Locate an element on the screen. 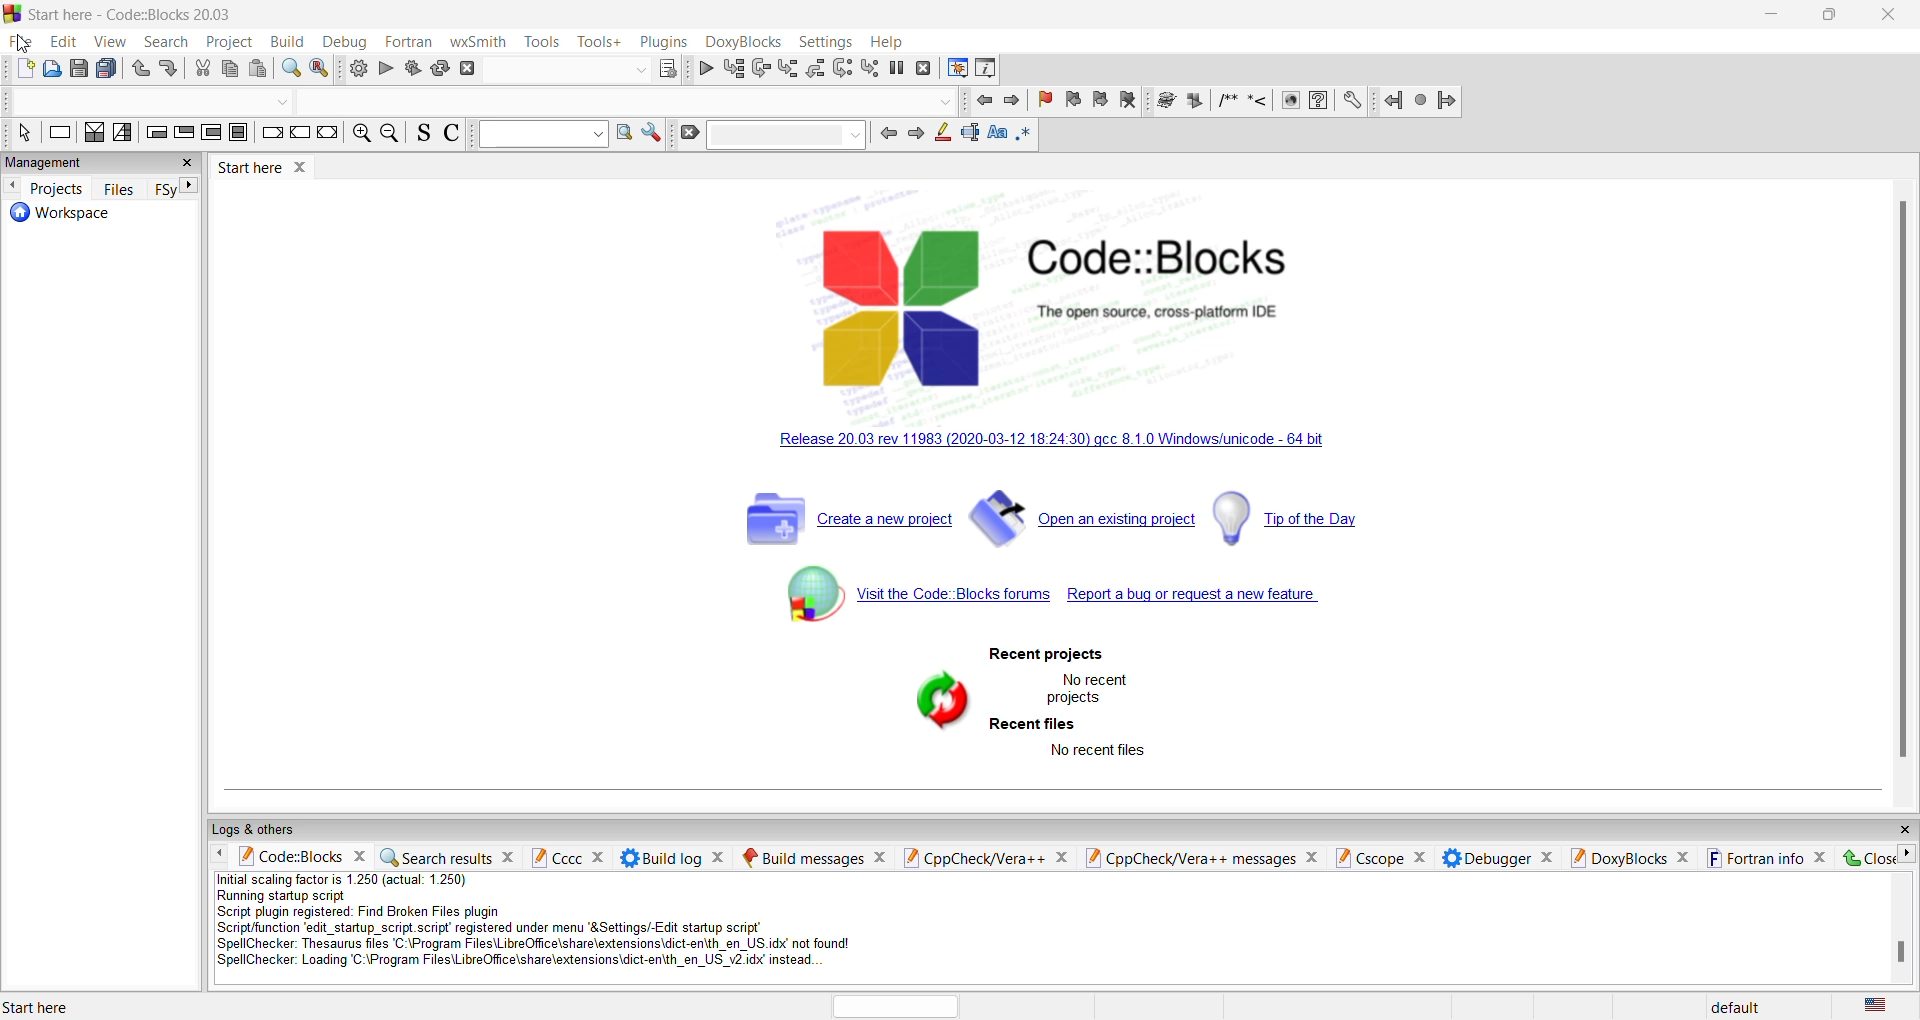 Image resolution: width=1920 pixels, height=1020 pixels. script is located at coordinates (556, 922).